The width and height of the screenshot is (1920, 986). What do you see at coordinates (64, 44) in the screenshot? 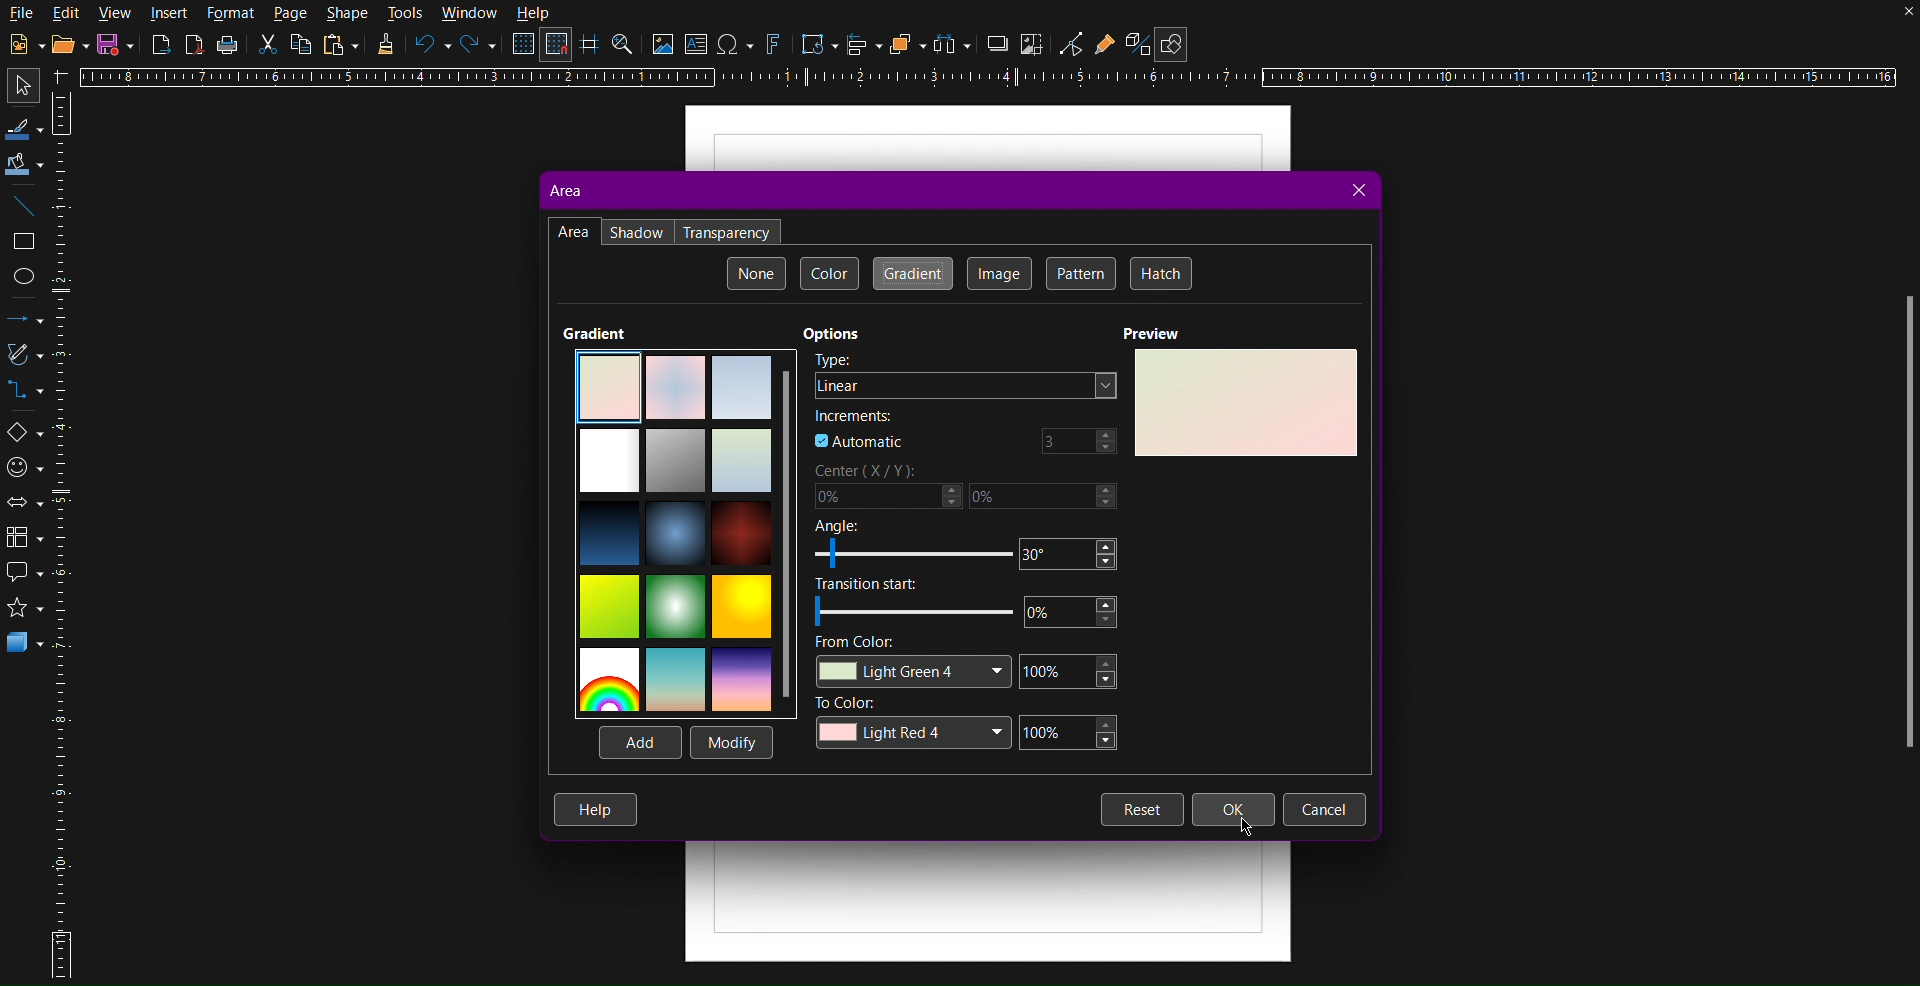
I see `Open` at bounding box center [64, 44].